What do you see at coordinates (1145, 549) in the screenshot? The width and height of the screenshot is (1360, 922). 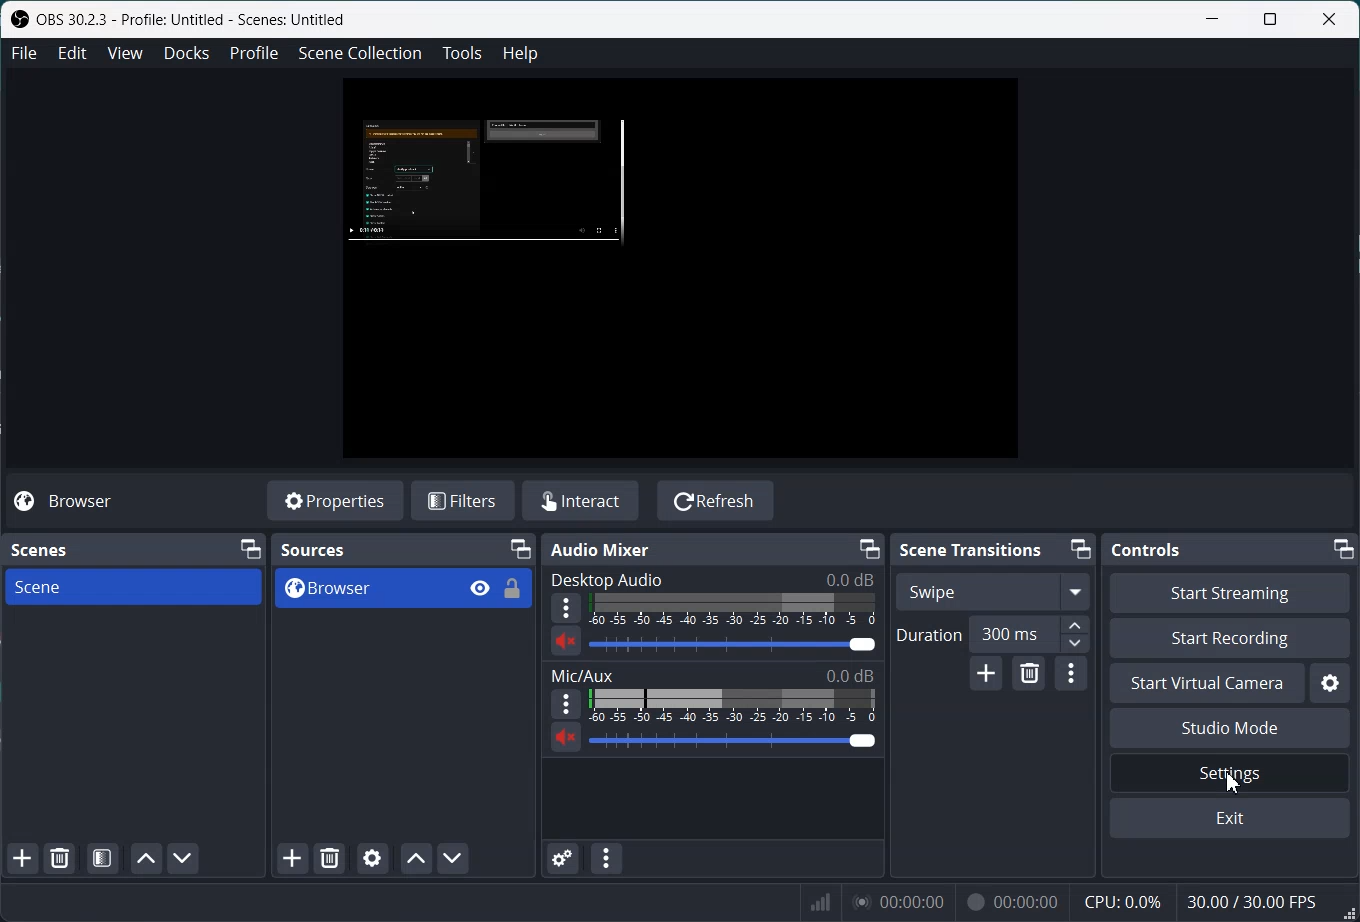 I see `Controls` at bounding box center [1145, 549].